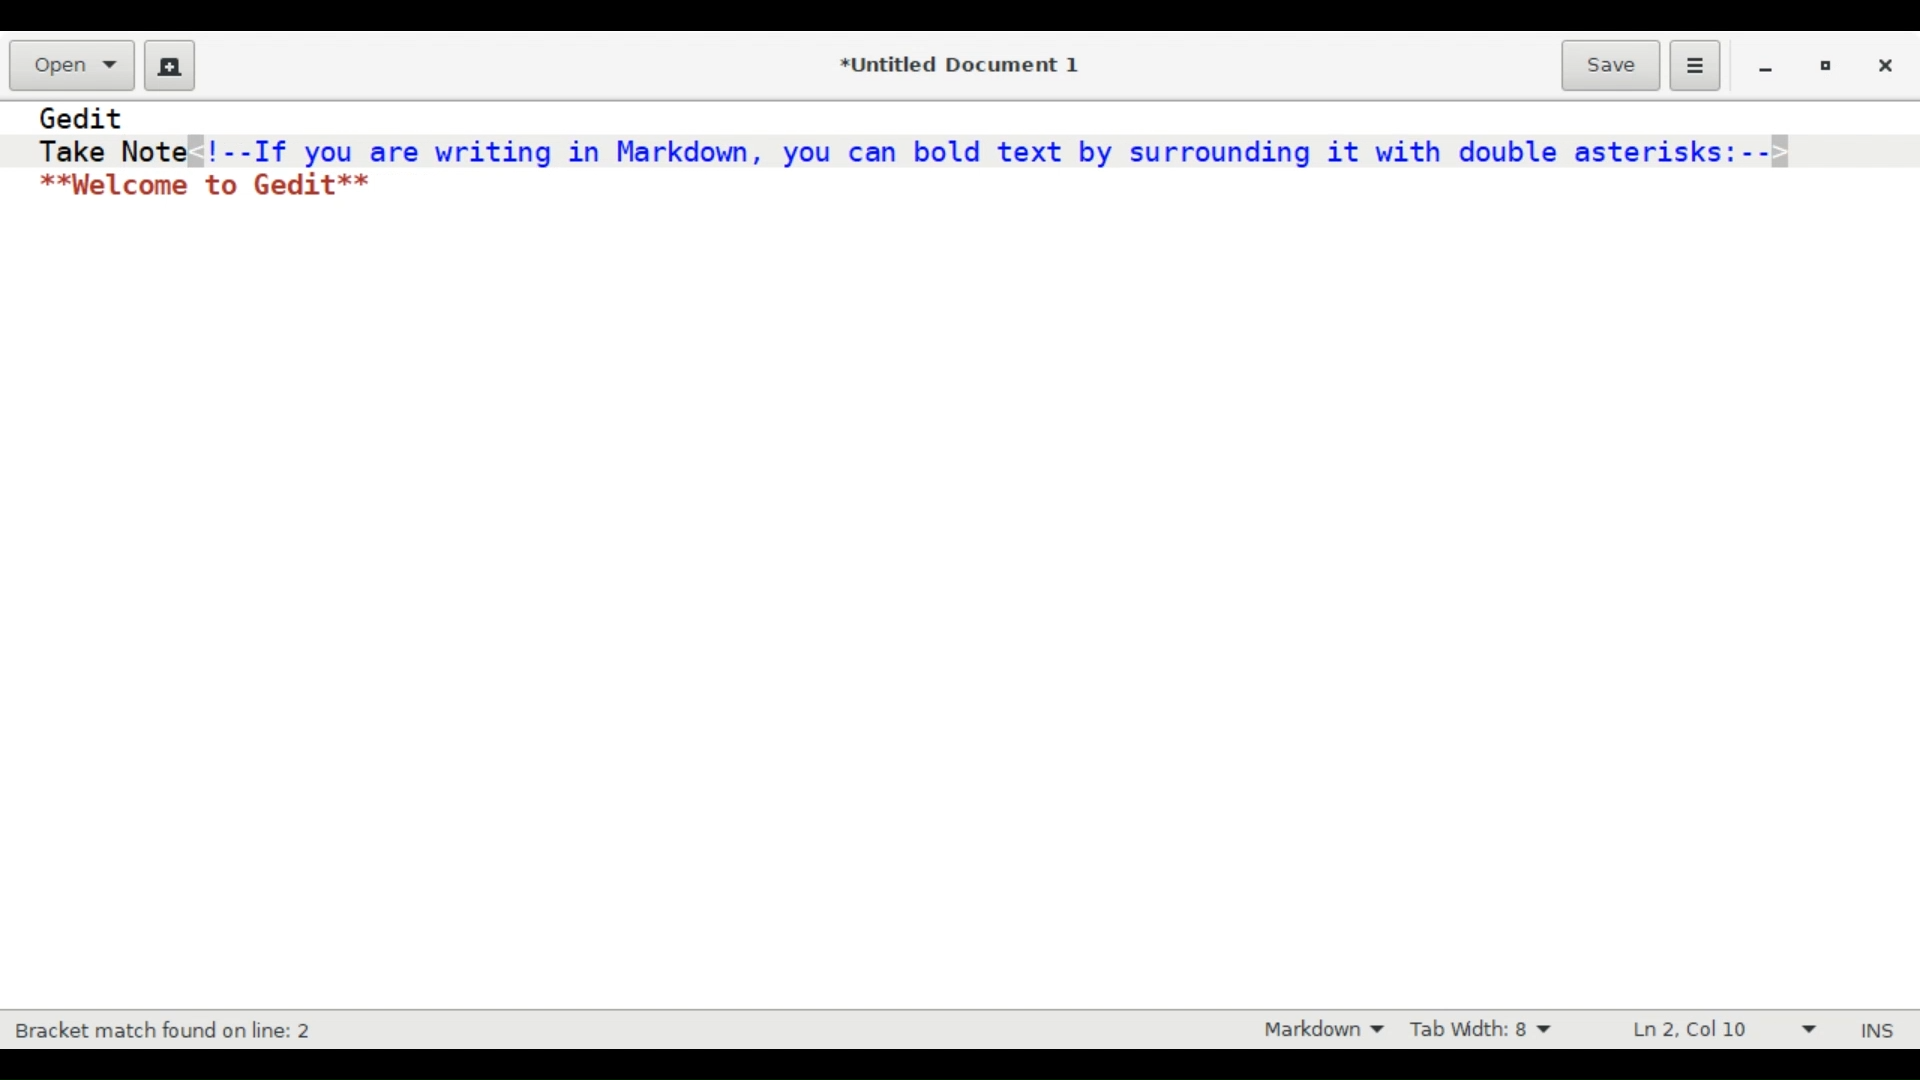 The height and width of the screenshot is (1080, 1920). What do you see at coordinates (1610, 63) in the screenshot?
I see `Save` at bounding box center [1610, 63].